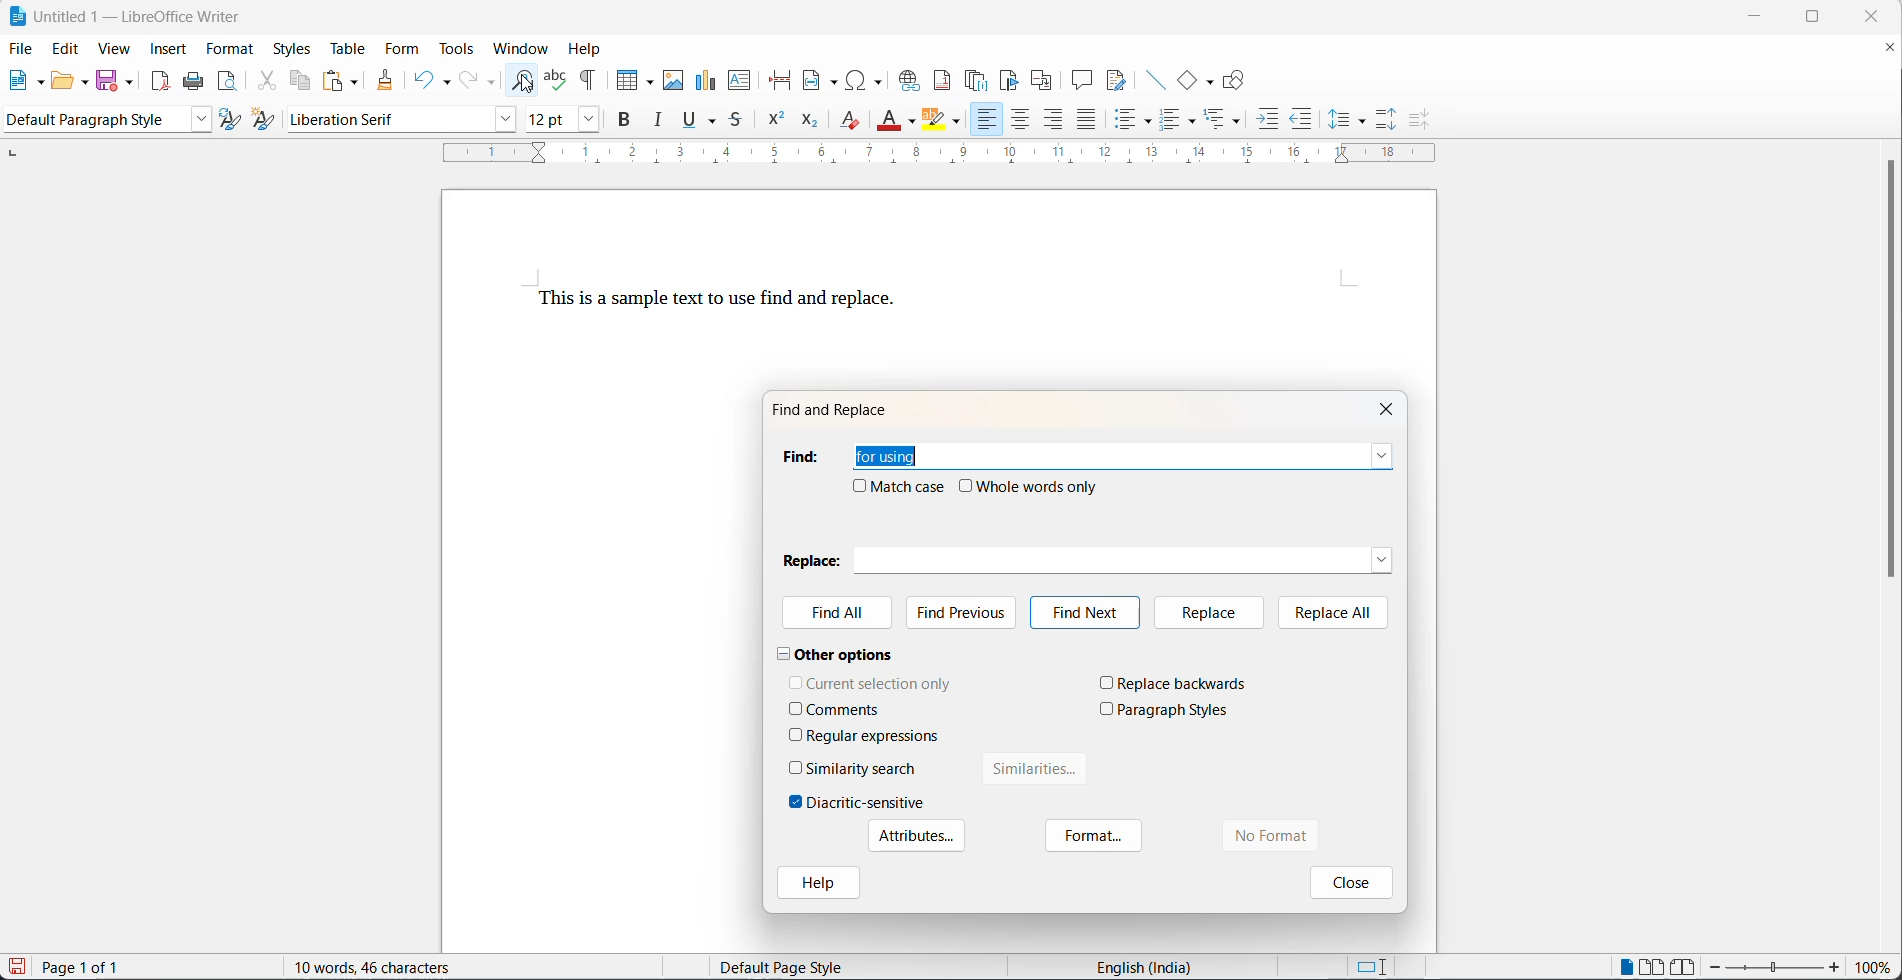 This screenshot has width=1902, height=980. Describe the element at coordinates (591, 47) in the screenshot. I see `help` at that location.